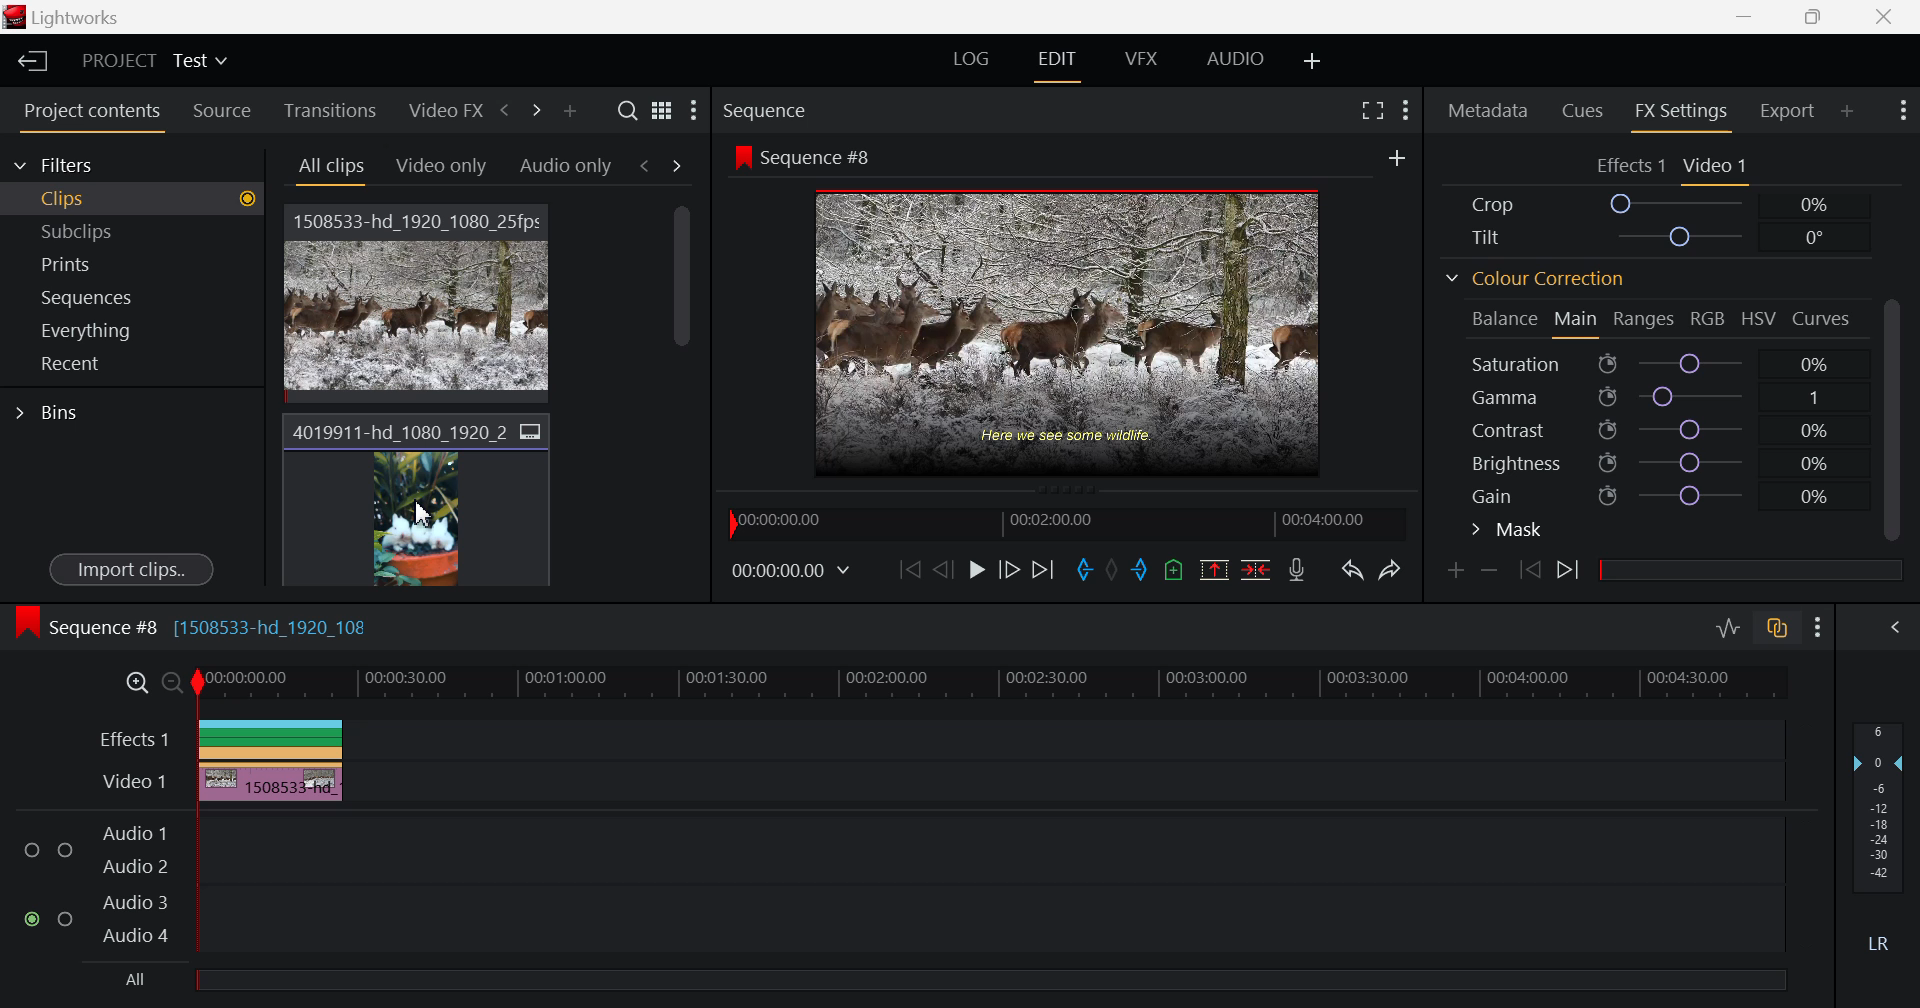 This screenshot has height=1008, width=1920. What do you see at coordinates (1058, 521) in the screenshot?
I see `Project Timeline Navigator` at bounding box center [1058, 521].